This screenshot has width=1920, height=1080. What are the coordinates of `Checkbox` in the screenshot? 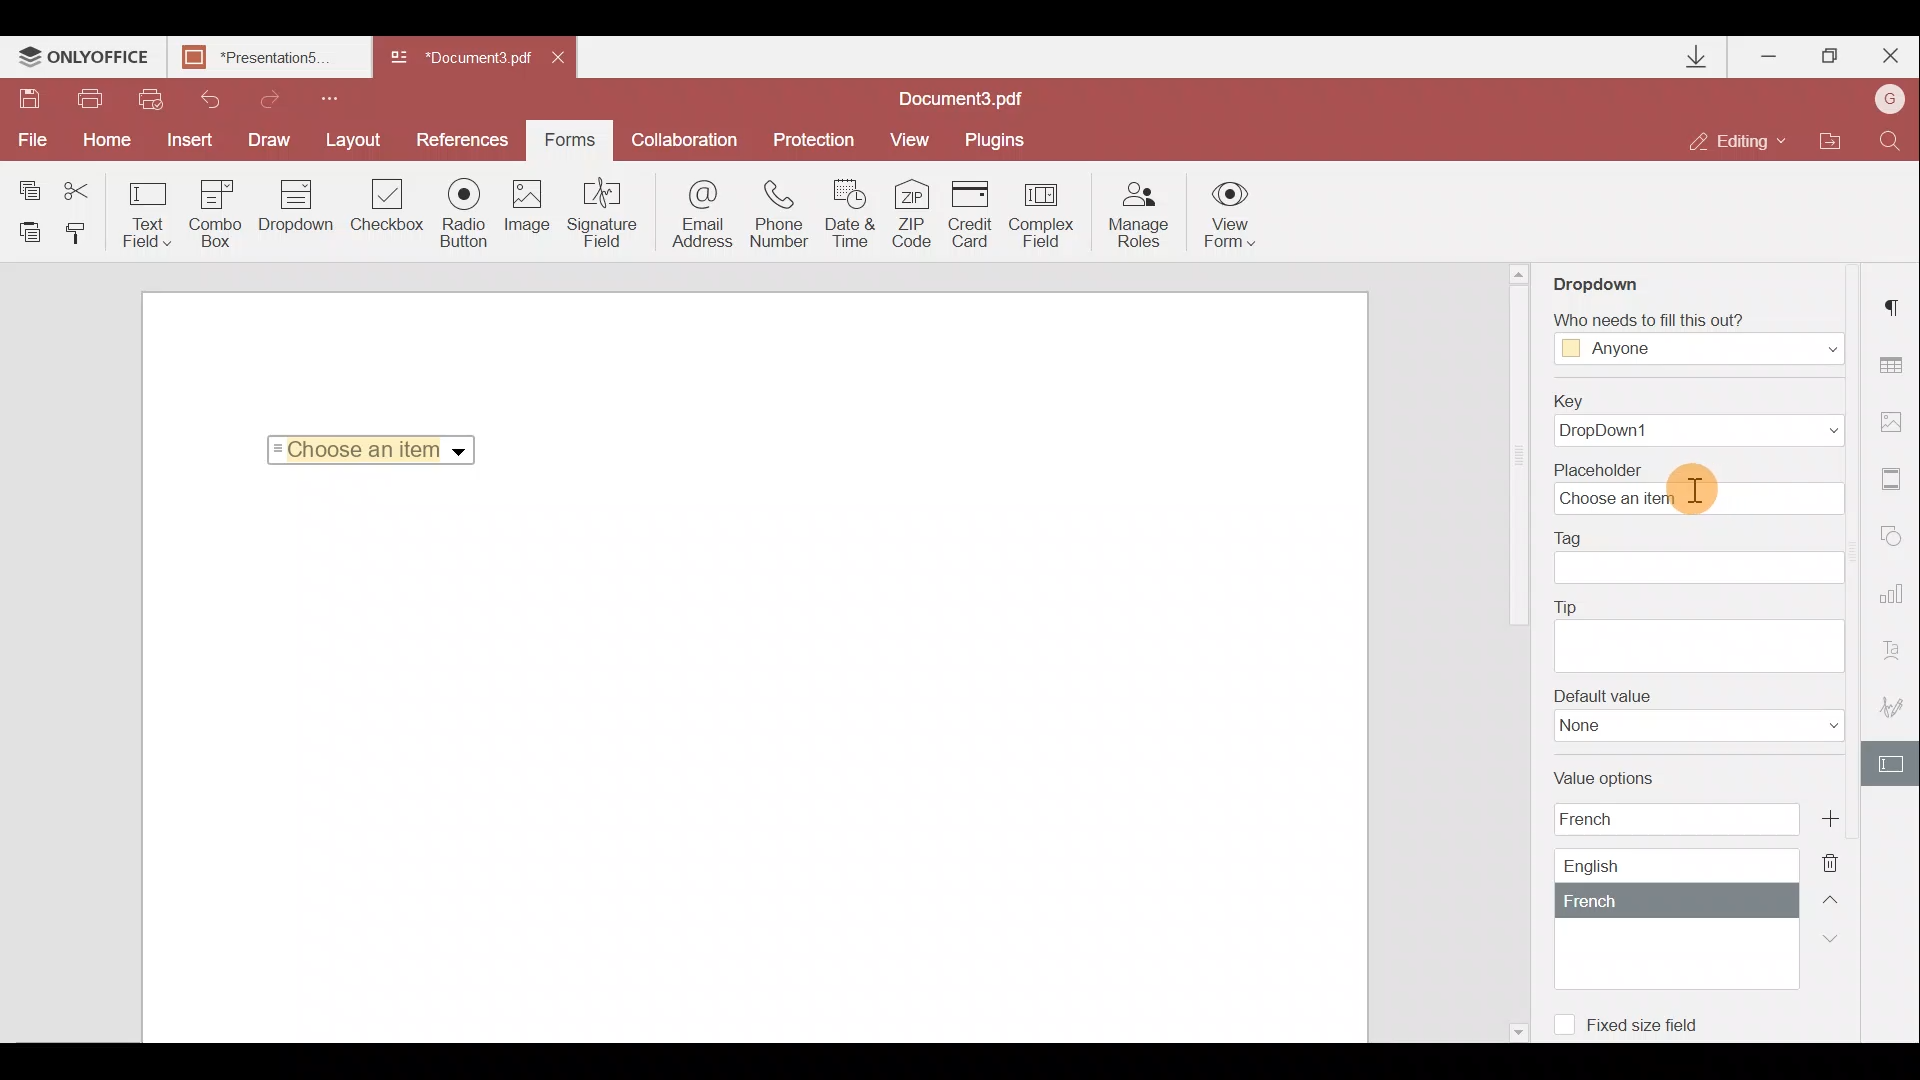 It's located at (384, 209).